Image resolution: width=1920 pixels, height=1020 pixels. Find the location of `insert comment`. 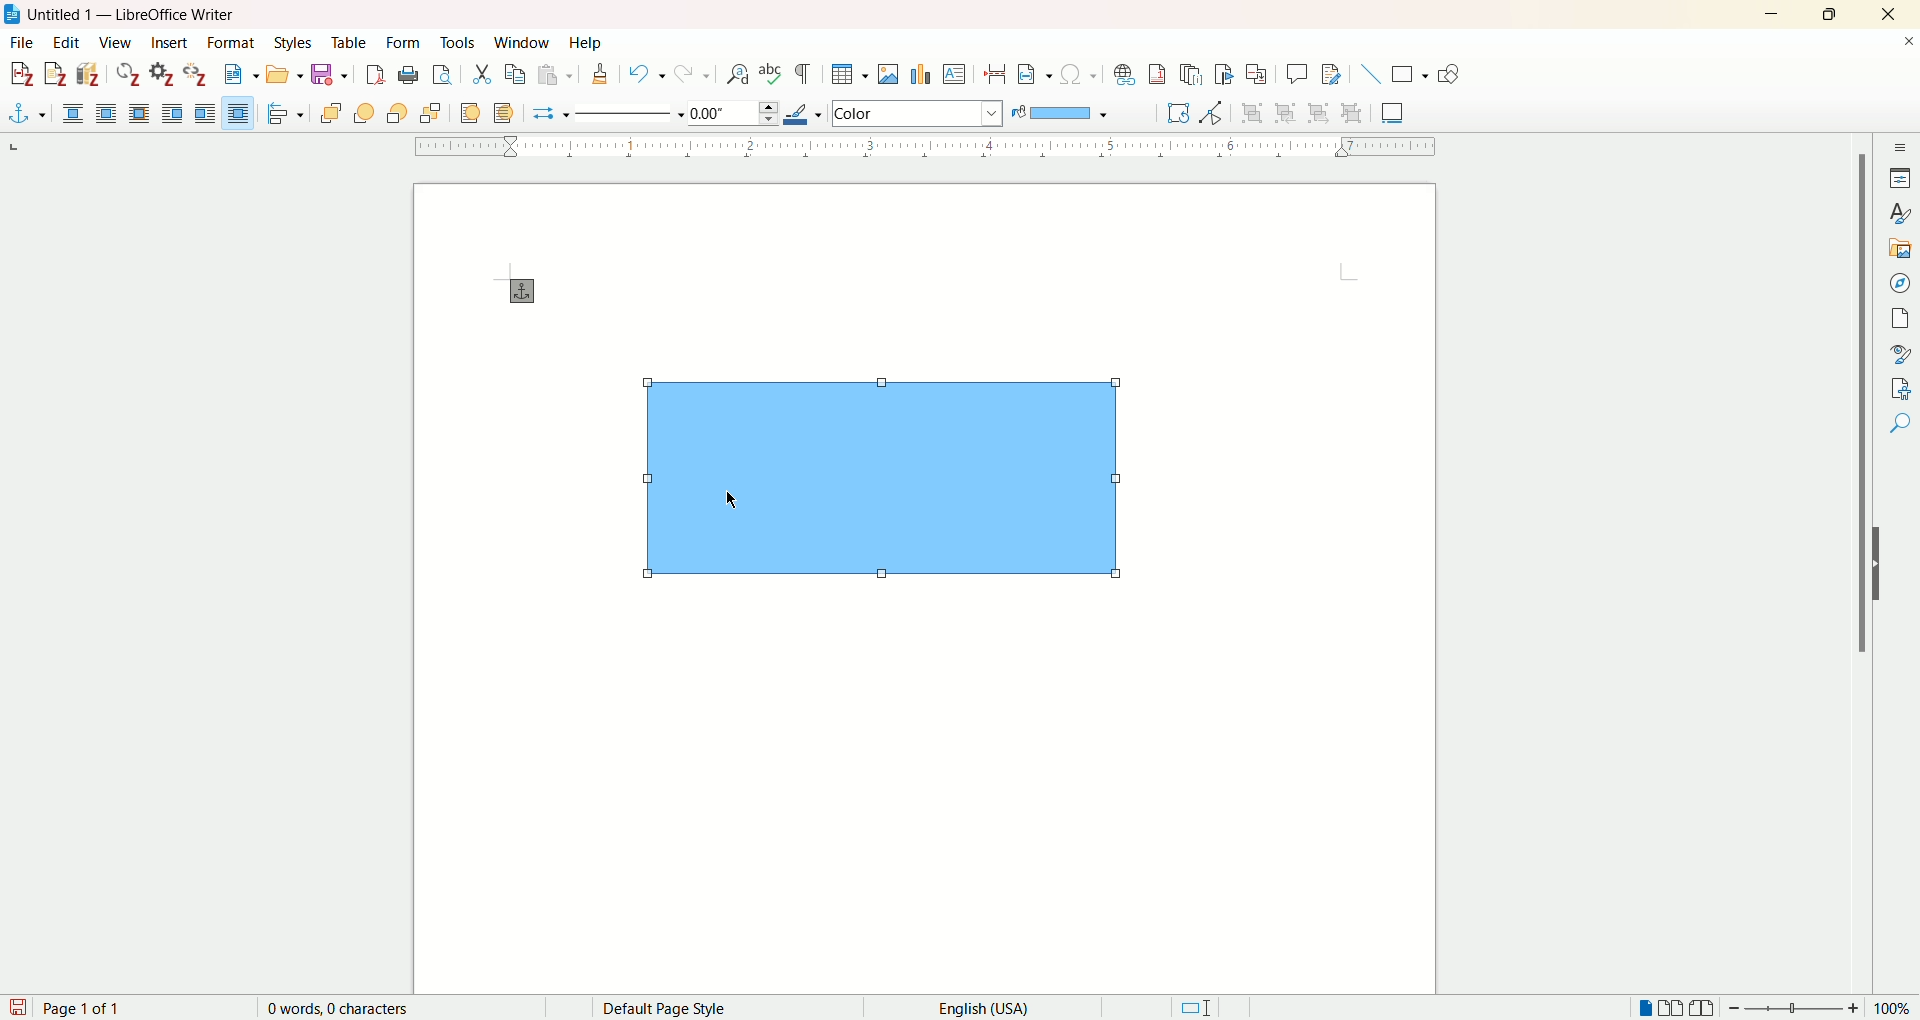

insert comment is located at coordinates (1295, 74).